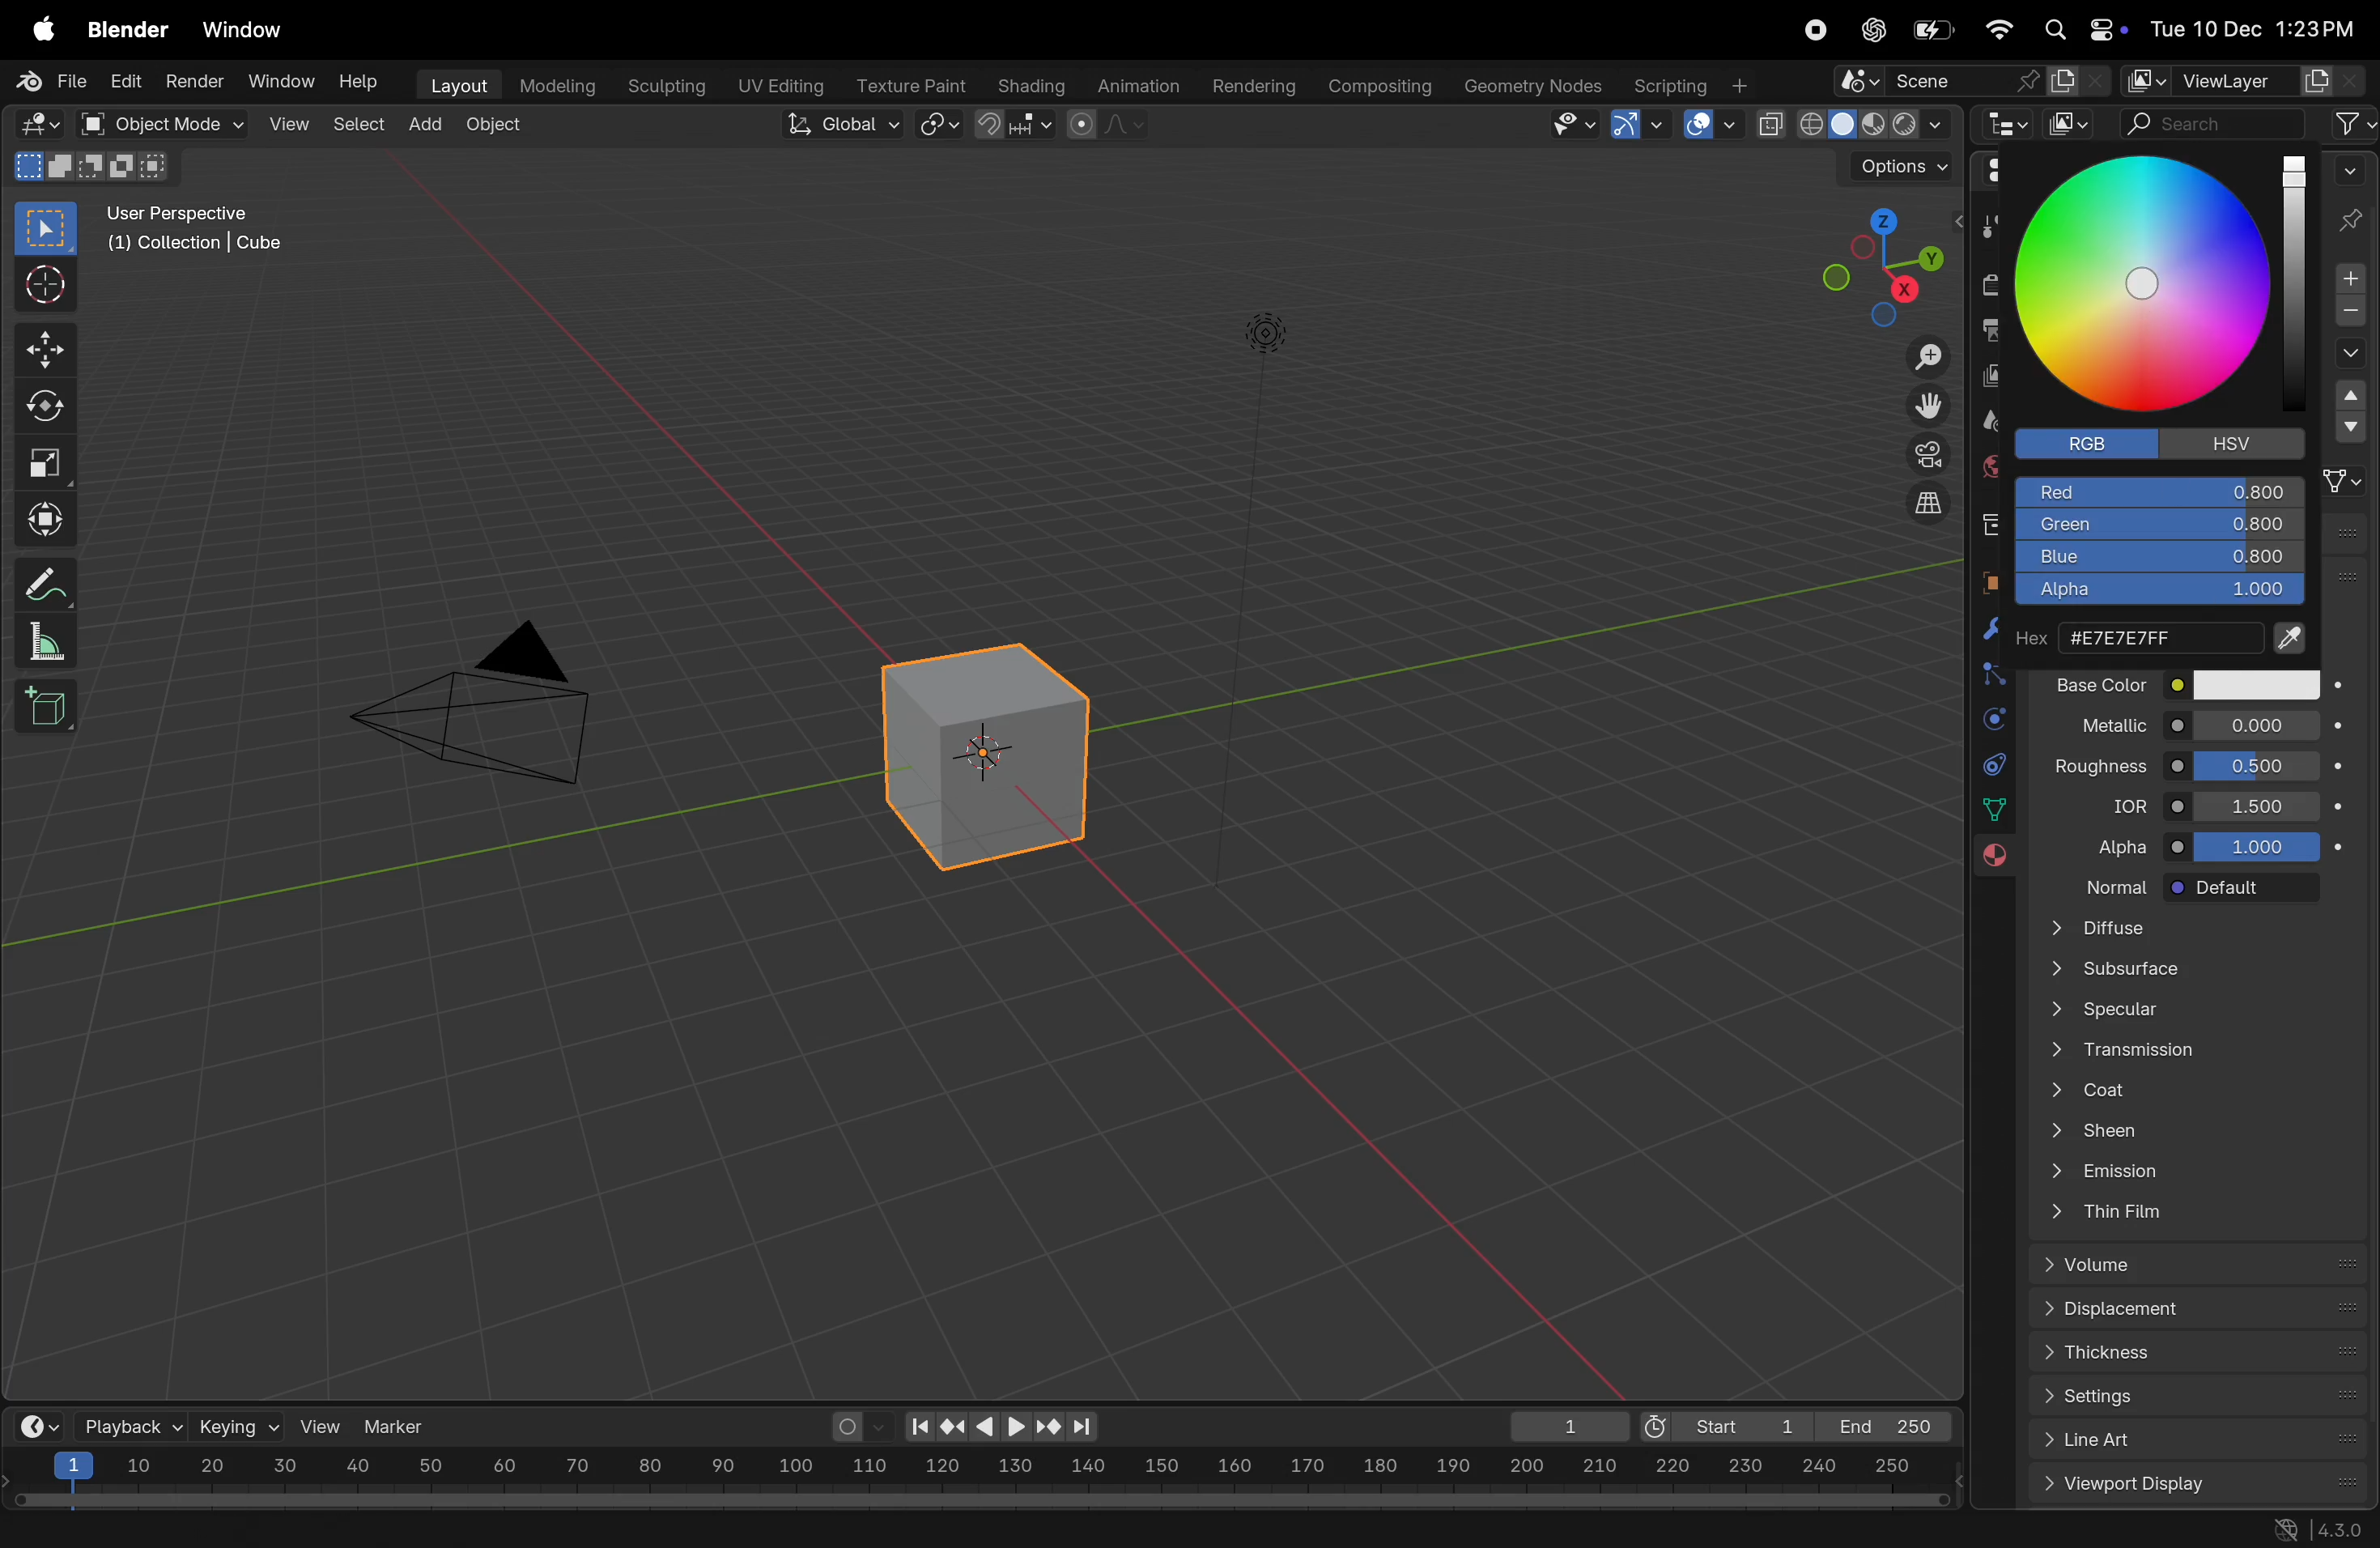 This screenshot has height=1548, width=2380. Describe the element at coordinates (1994, 768) in the screenshot. I see `constarints` at that location.